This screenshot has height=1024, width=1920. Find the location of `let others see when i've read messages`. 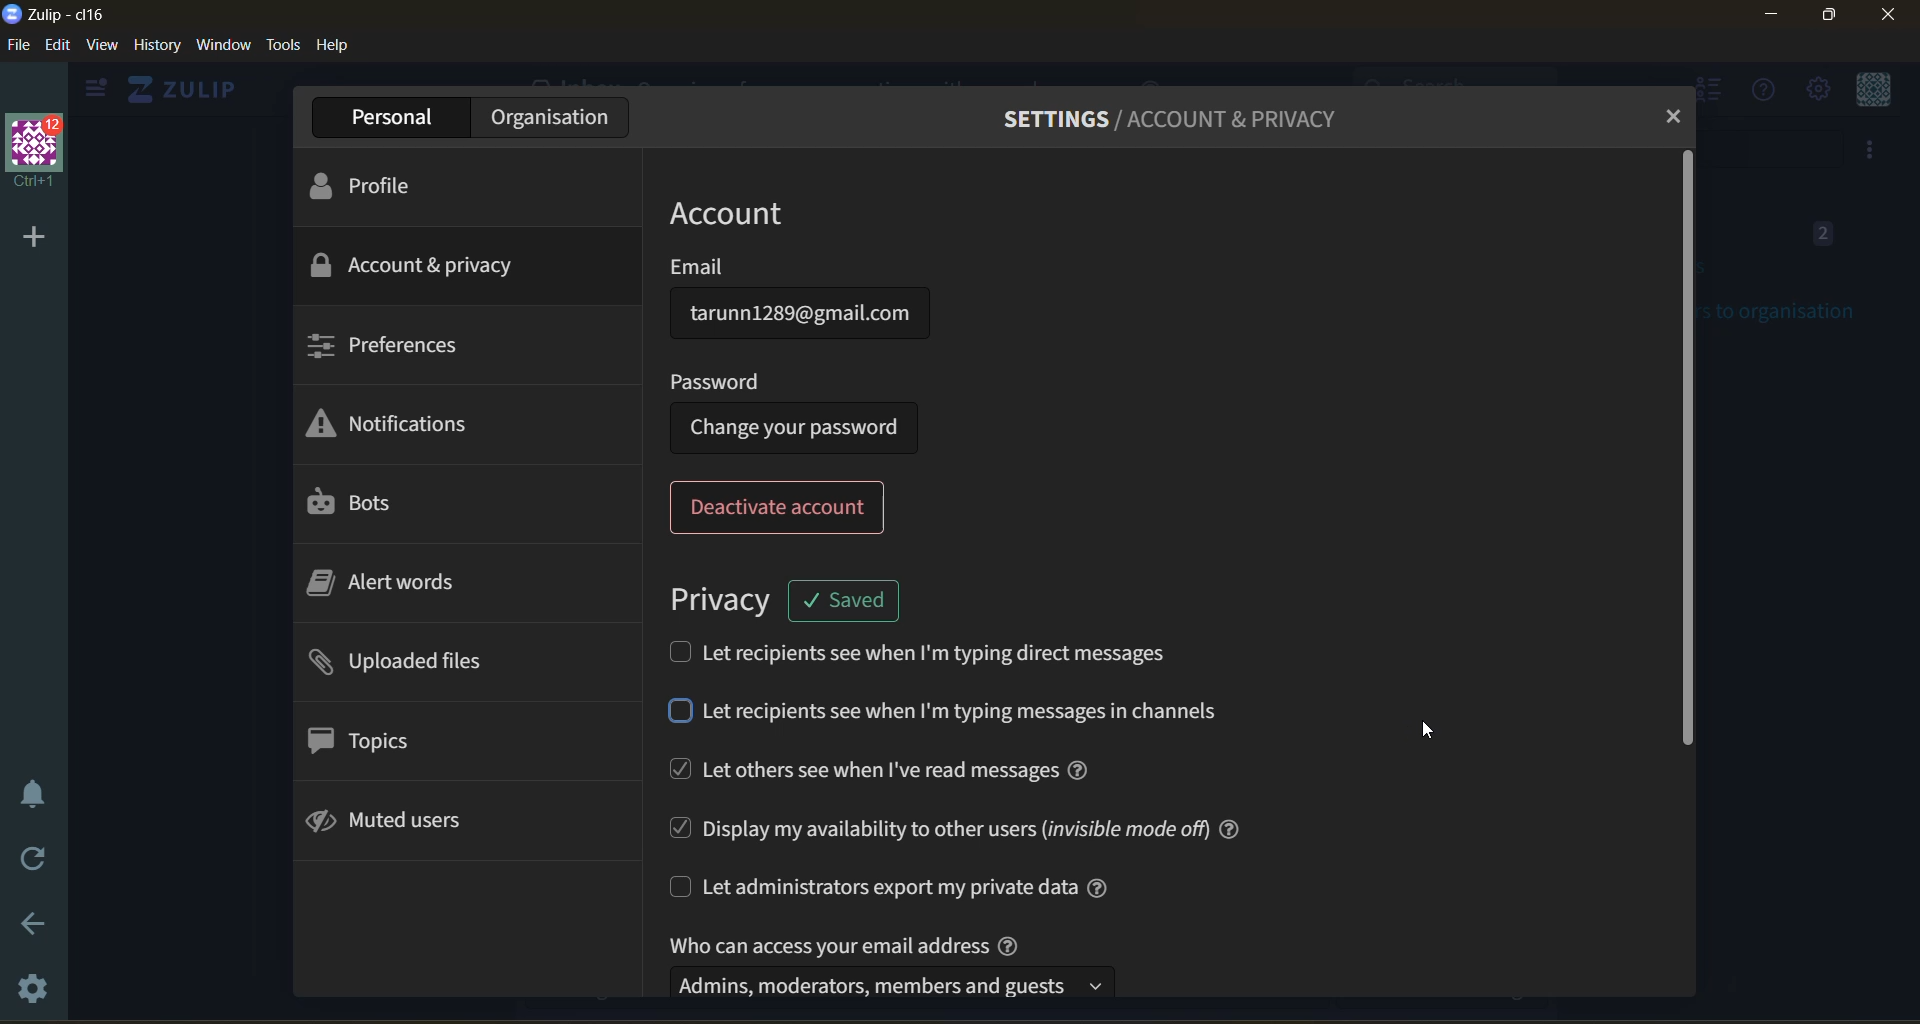

let others see when i've read messages is located at coordinates (892, 770).